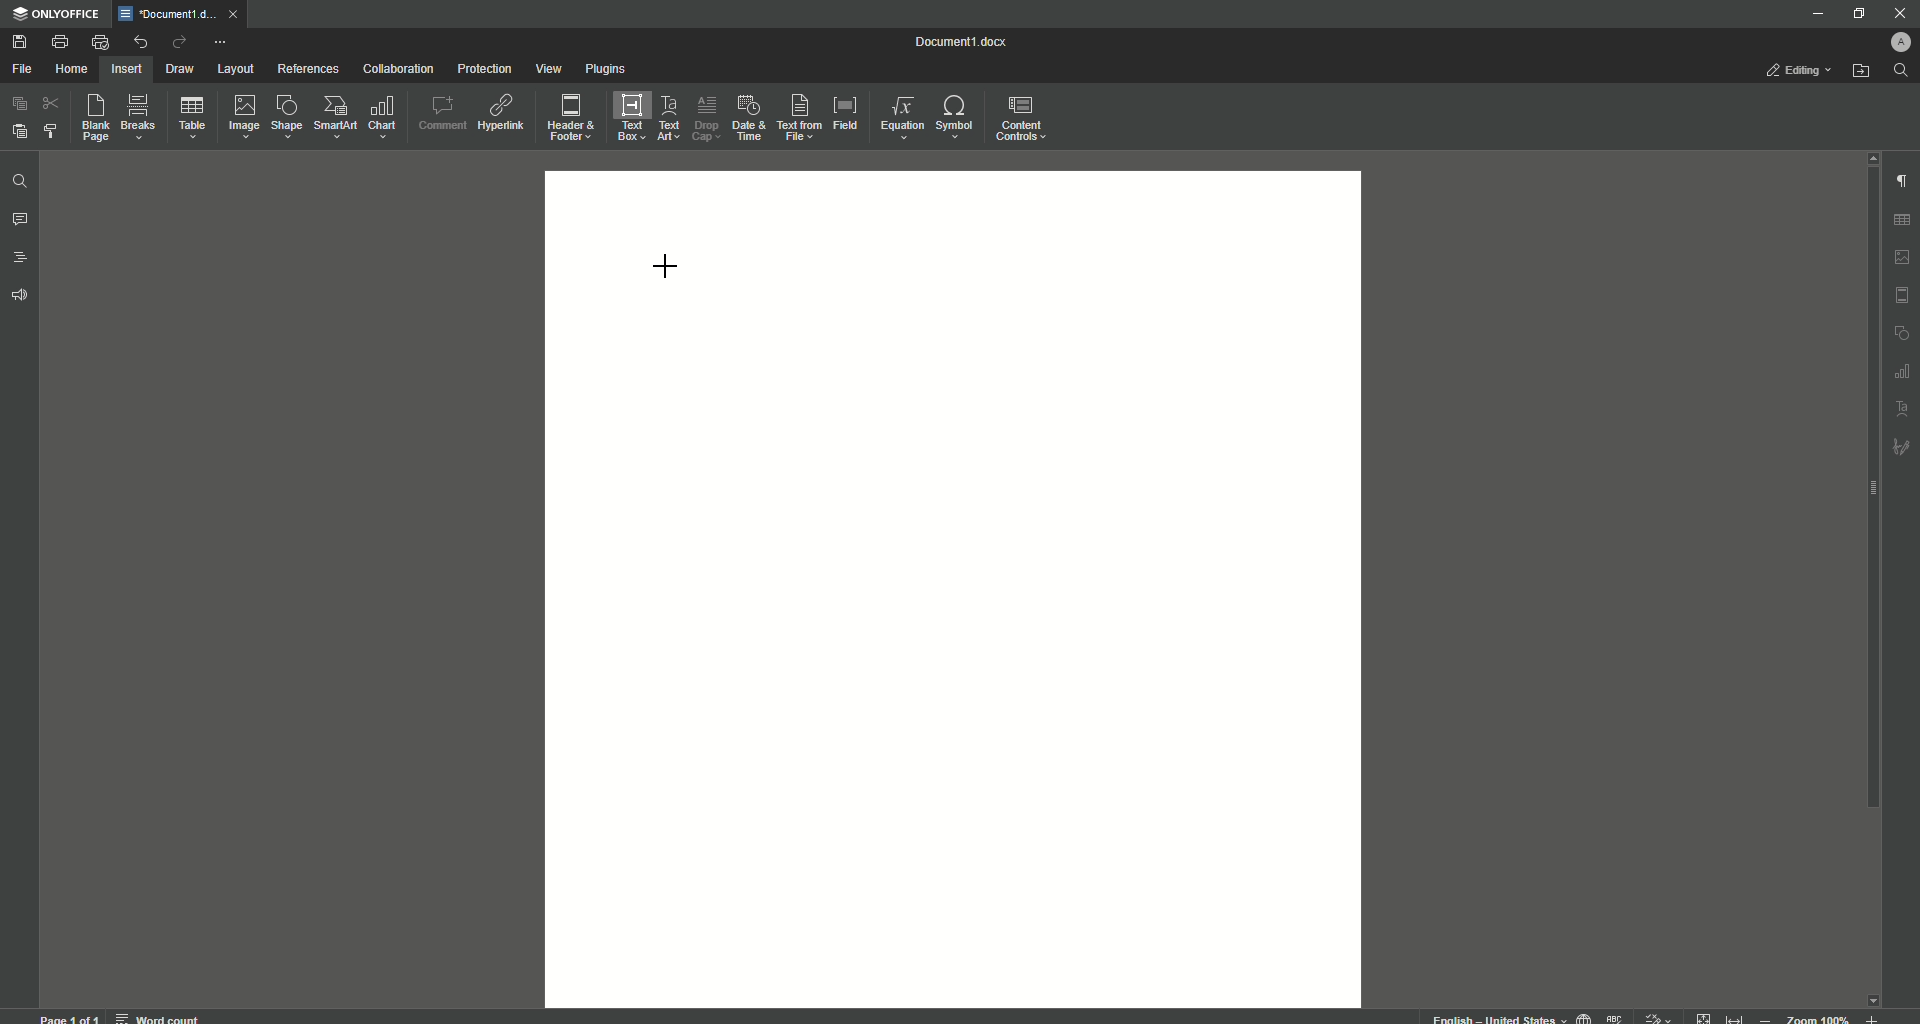 The height and width of the screenshot is (1024, 1920). What do you see at coordinates (1903, 257) in the screenshot?
I see `image` at bounding box center [1903, 257].